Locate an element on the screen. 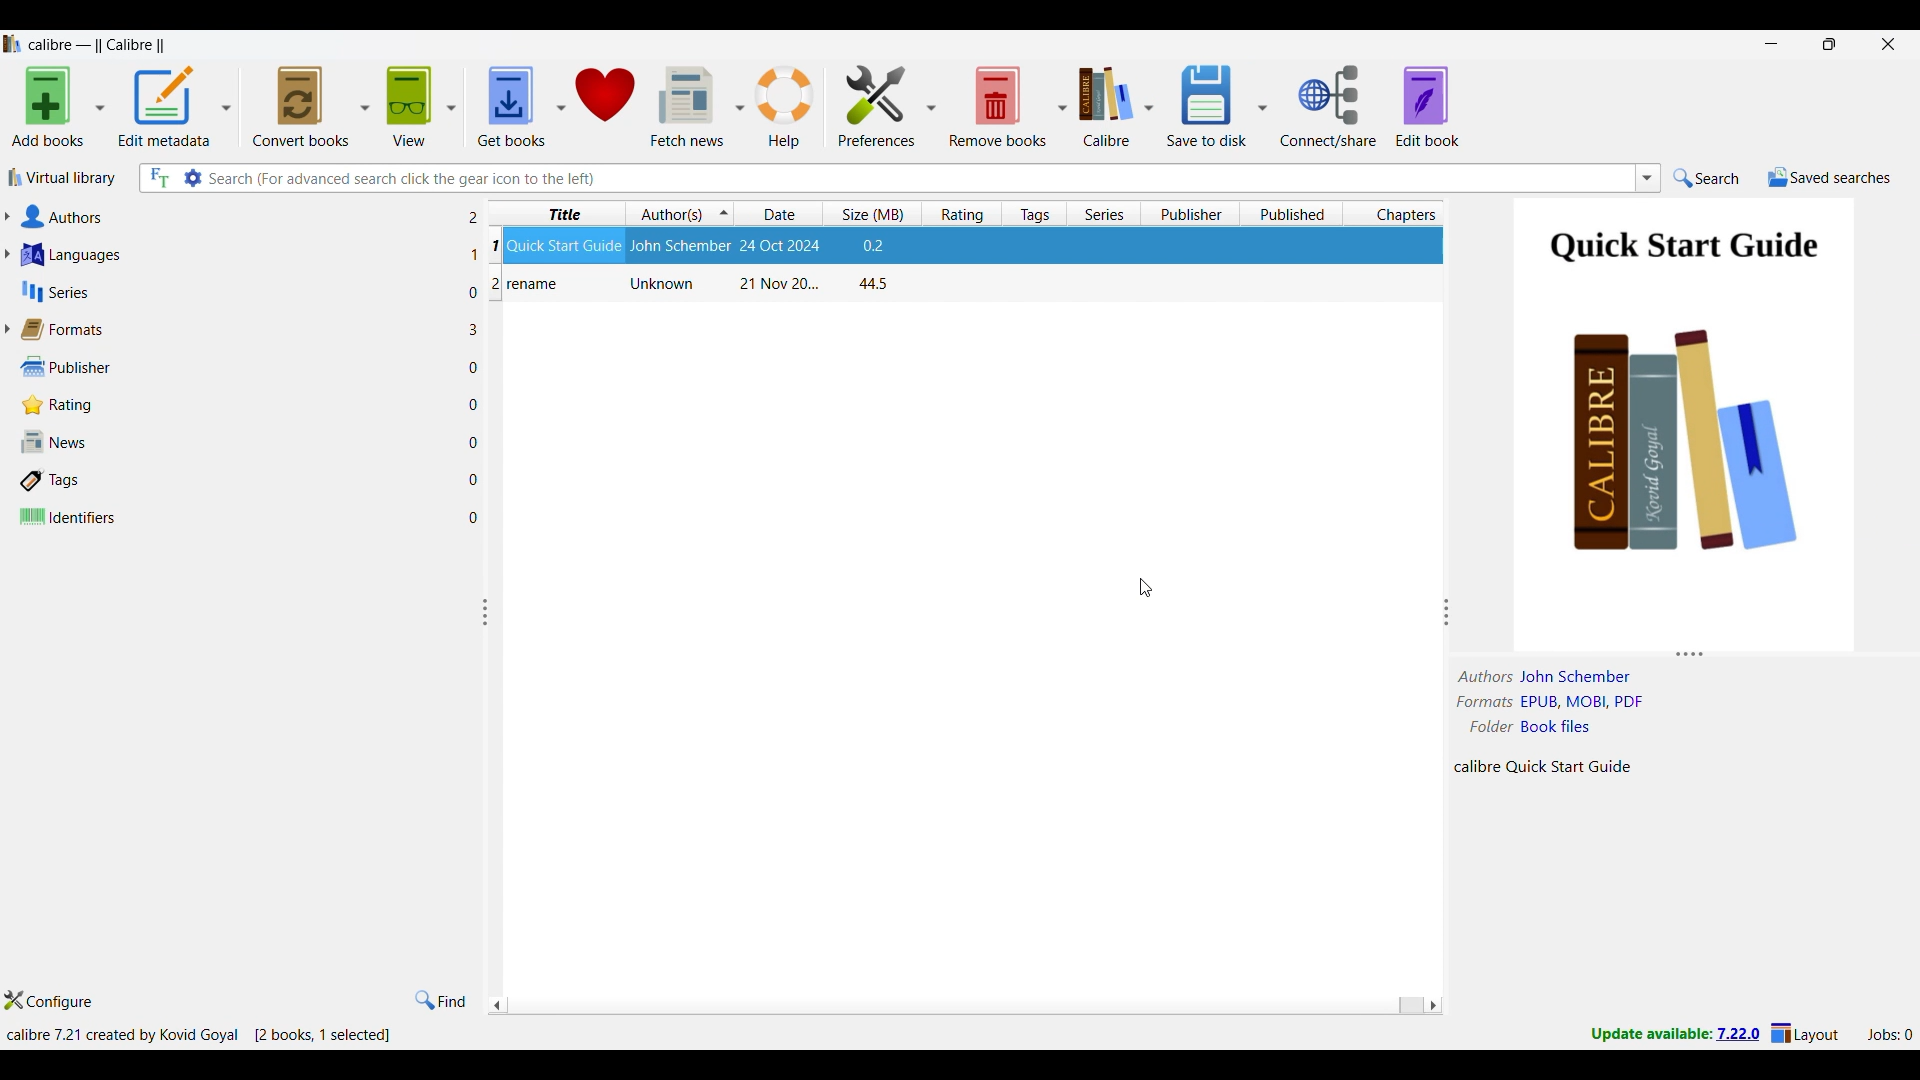 This screenshot has width=1920, height=1080. Languages is located at coordinates (238, 254).